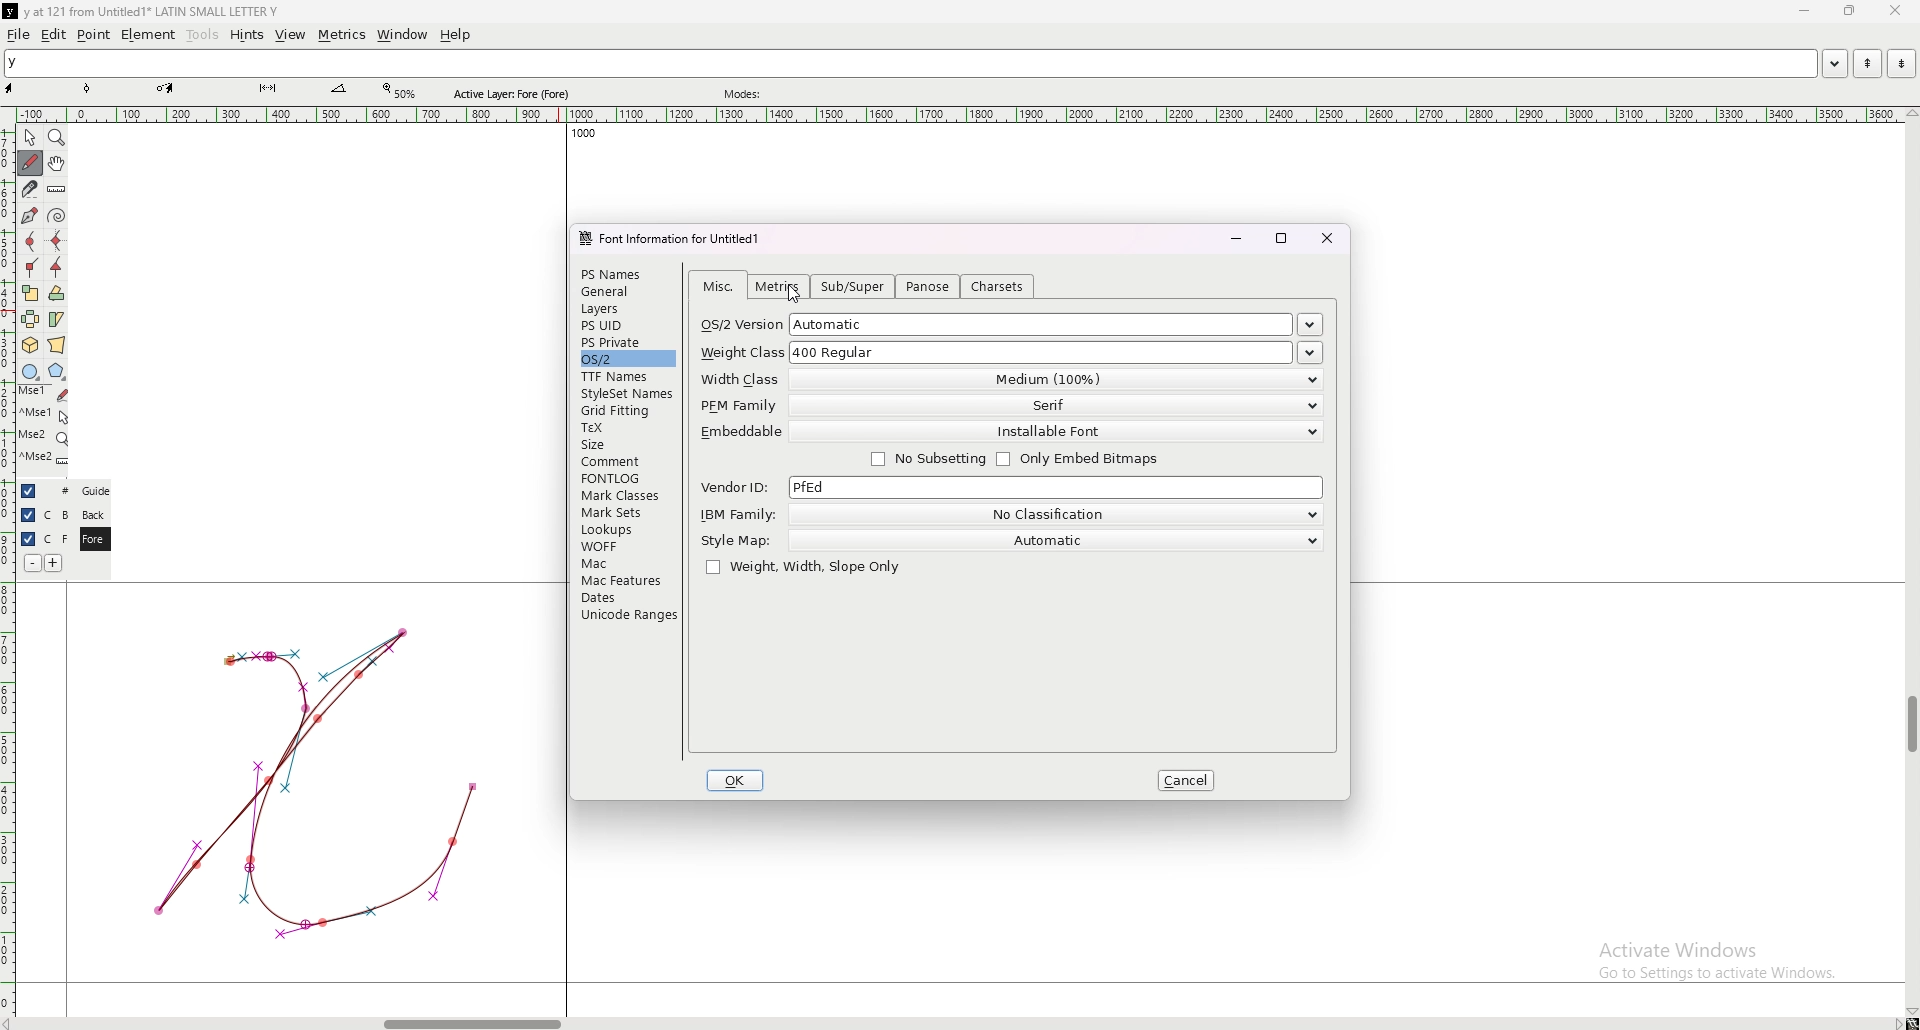  I want to click on minimize, so click(1235, 238).